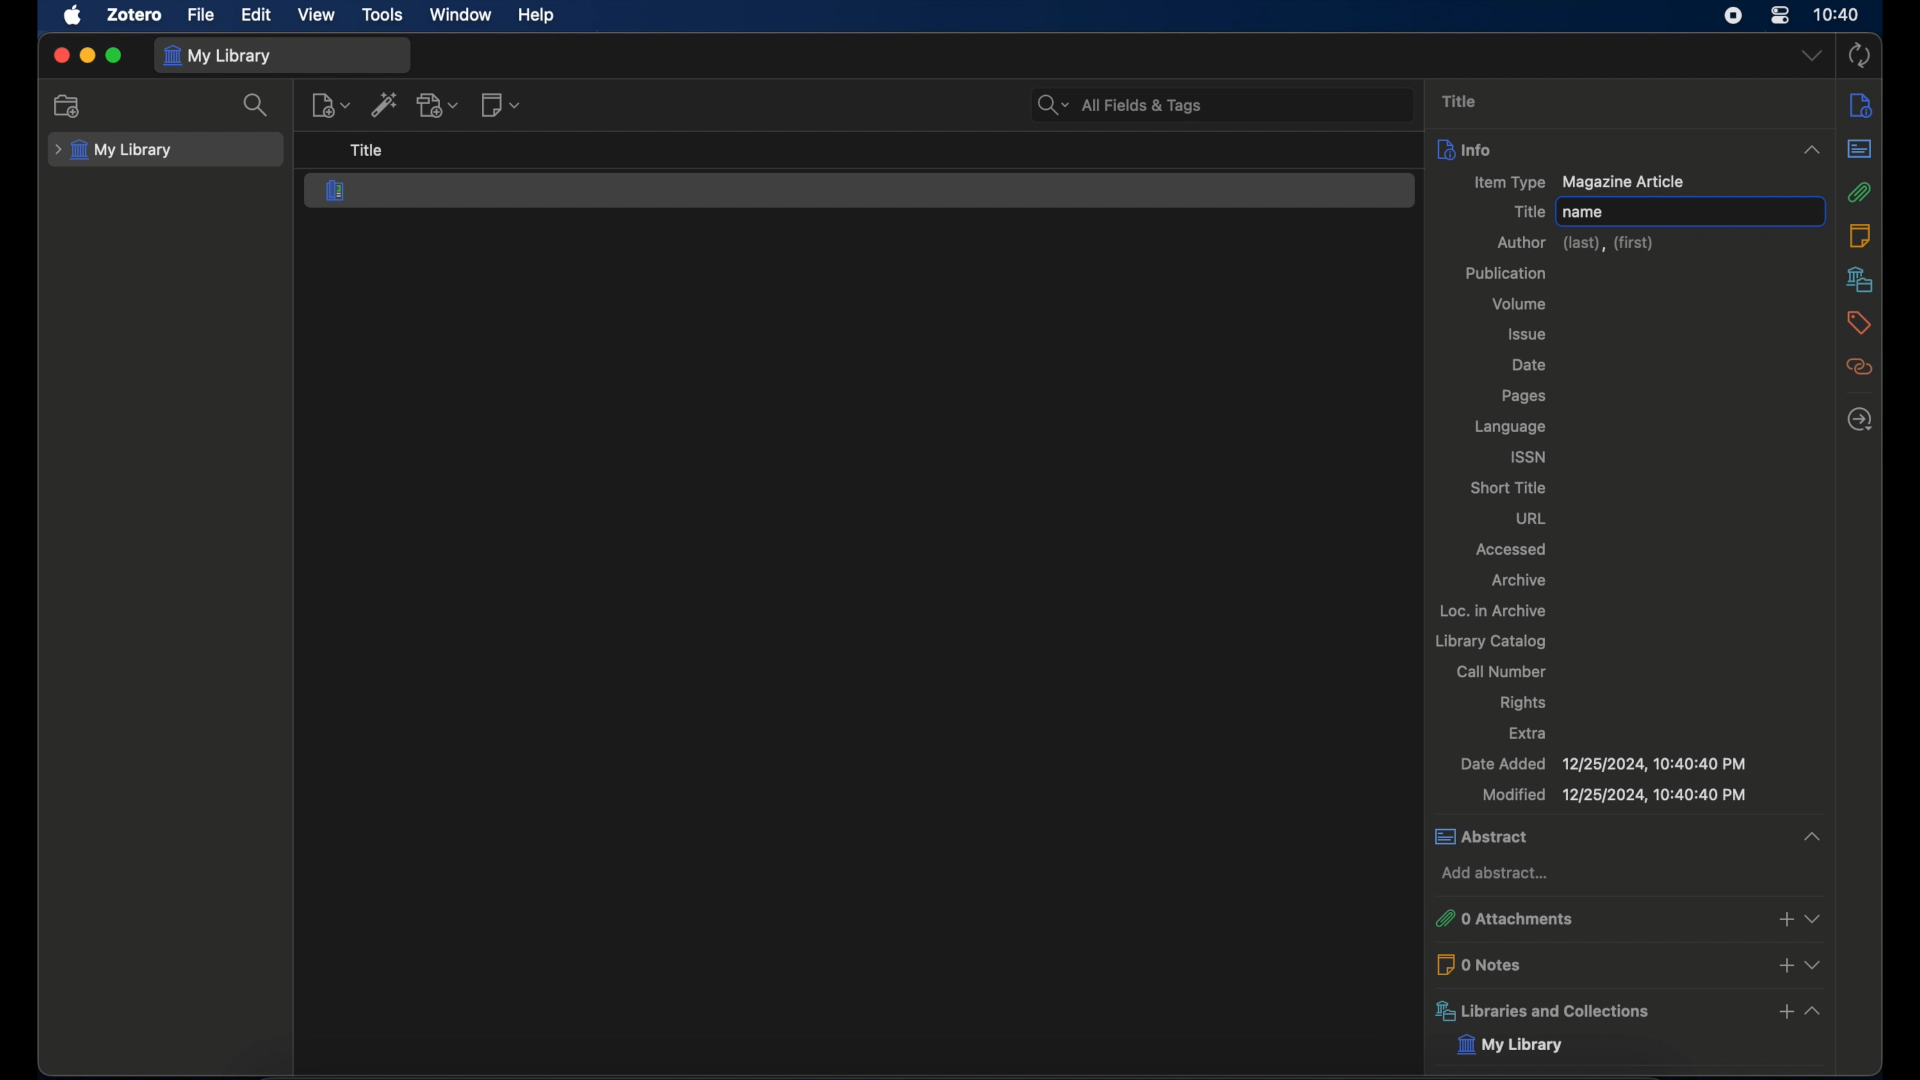 The height and width of the screenshot is (1080, 1920). What do you see at coordinates (1861, 418) in the screenshot?
I see `locate` at bounding box center [1861, 418].